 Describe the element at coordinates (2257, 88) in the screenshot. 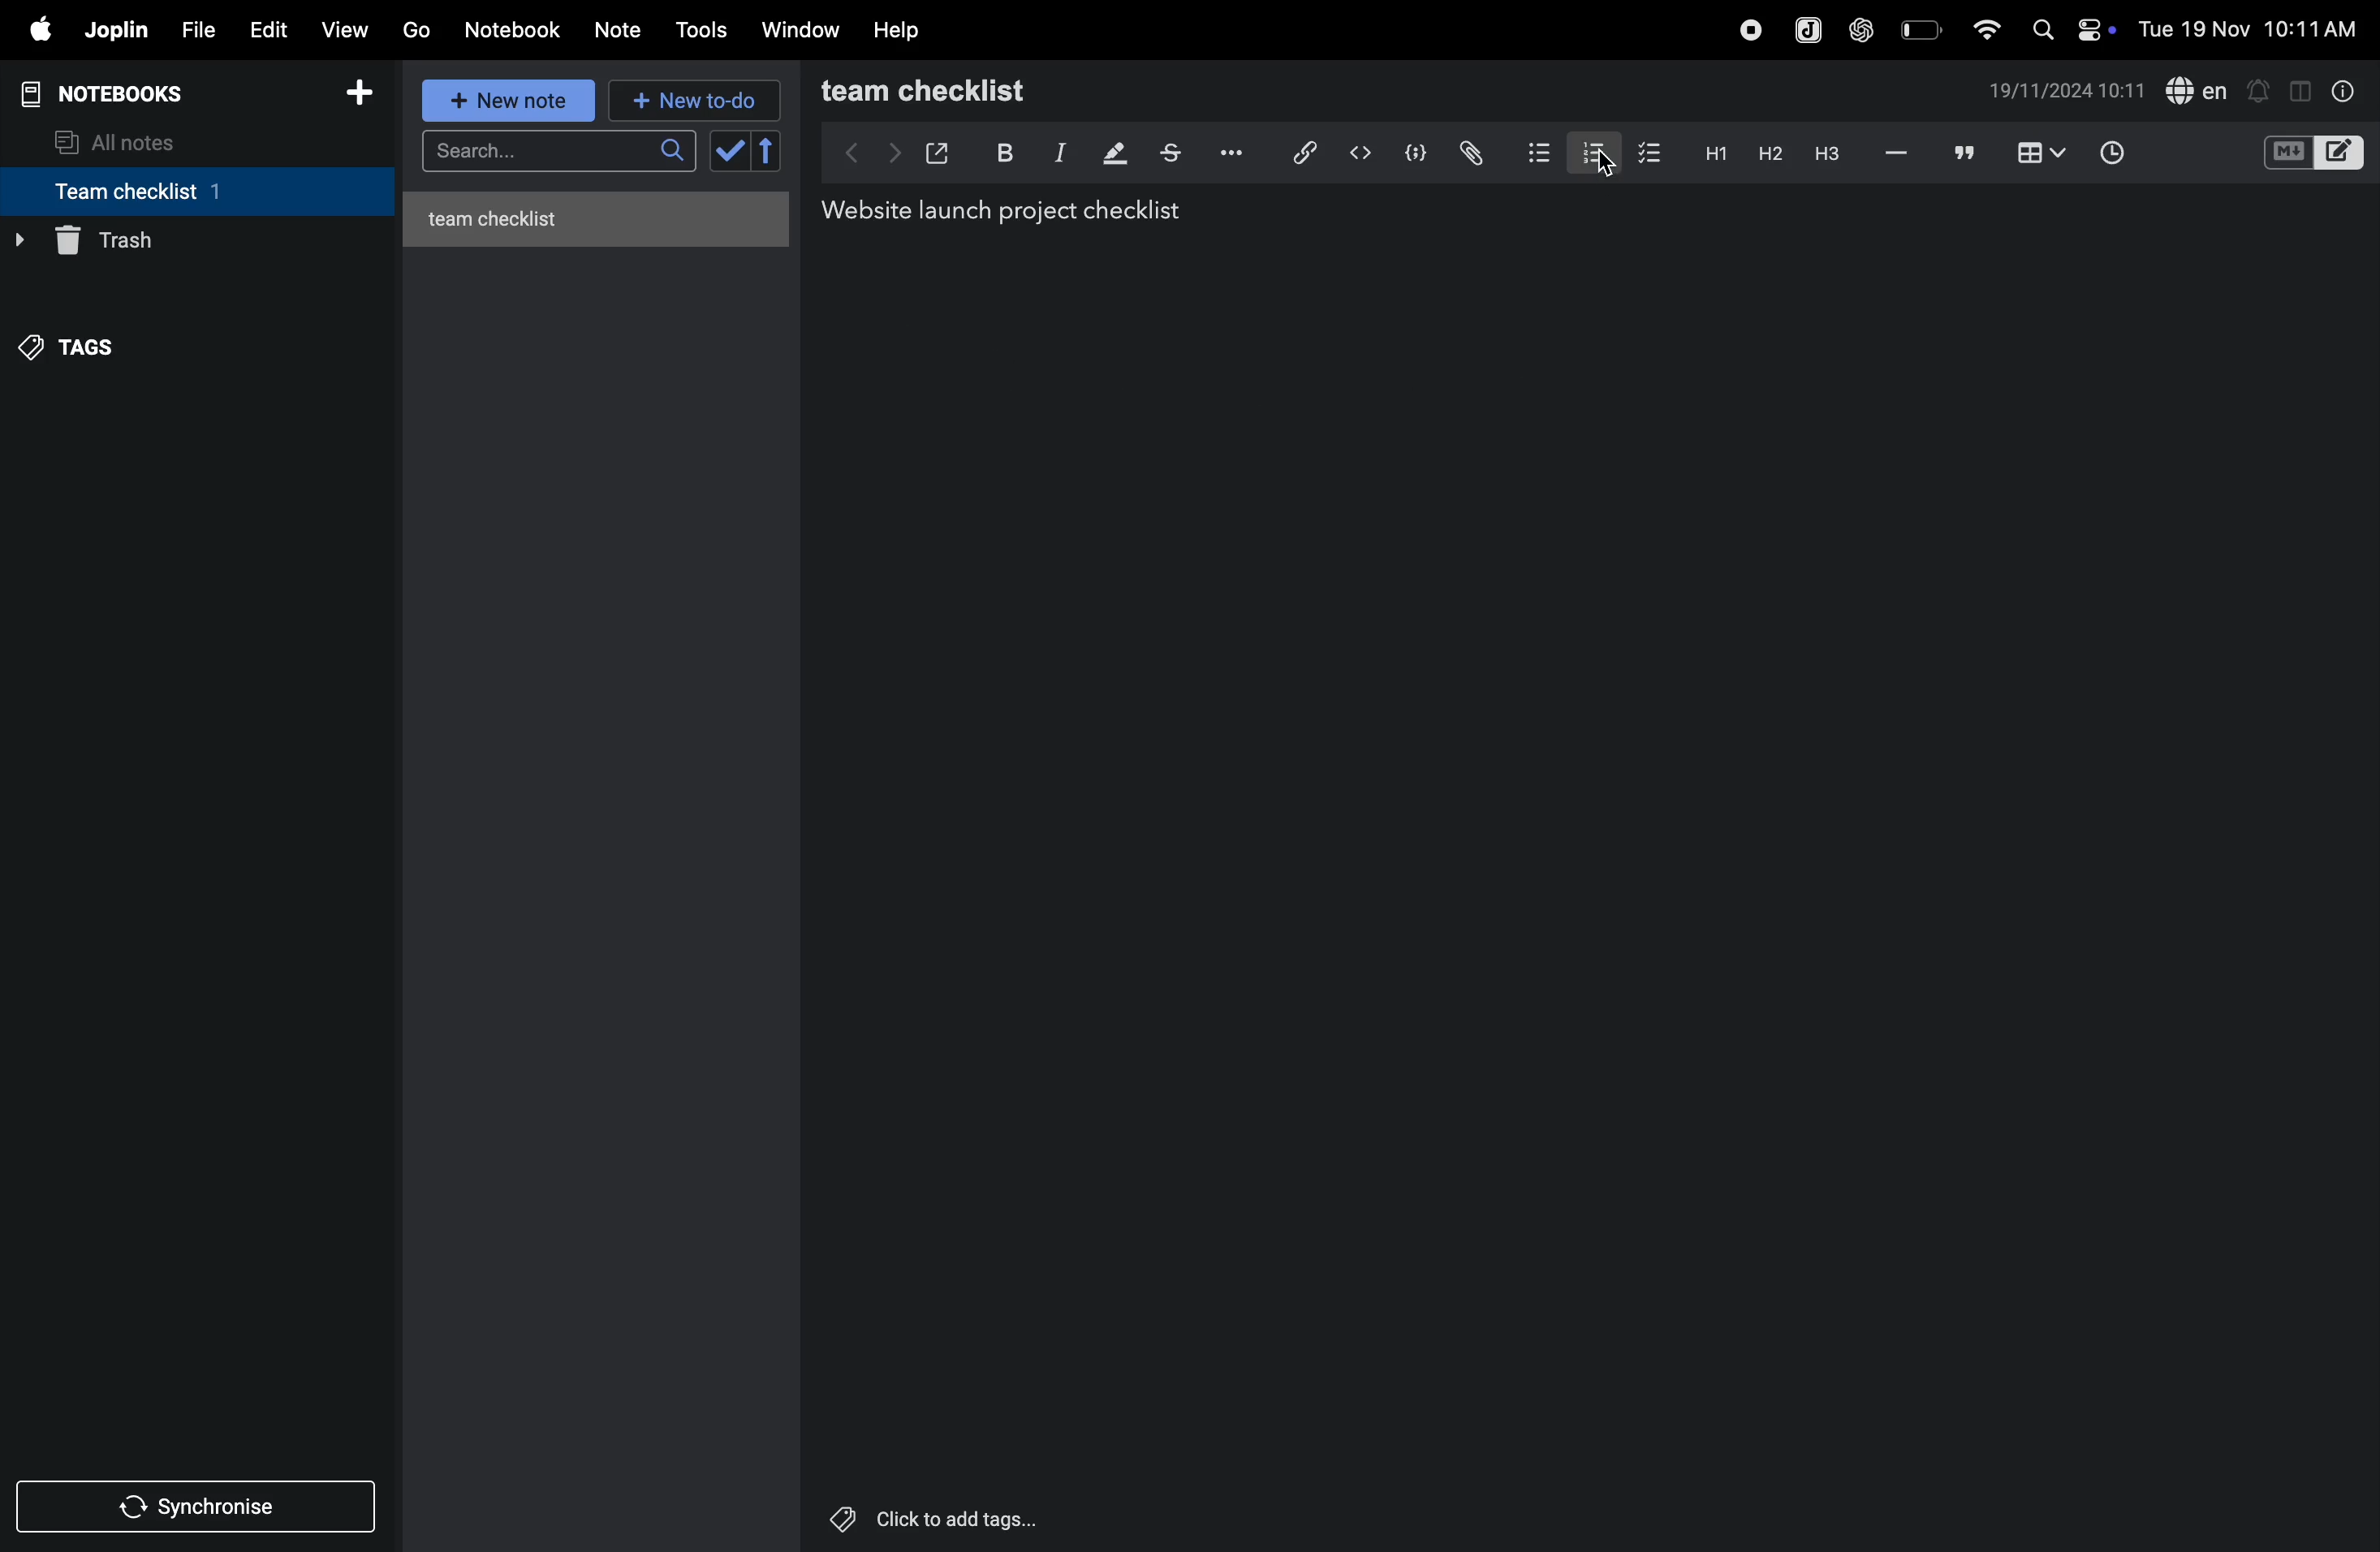

I see `` at that location.